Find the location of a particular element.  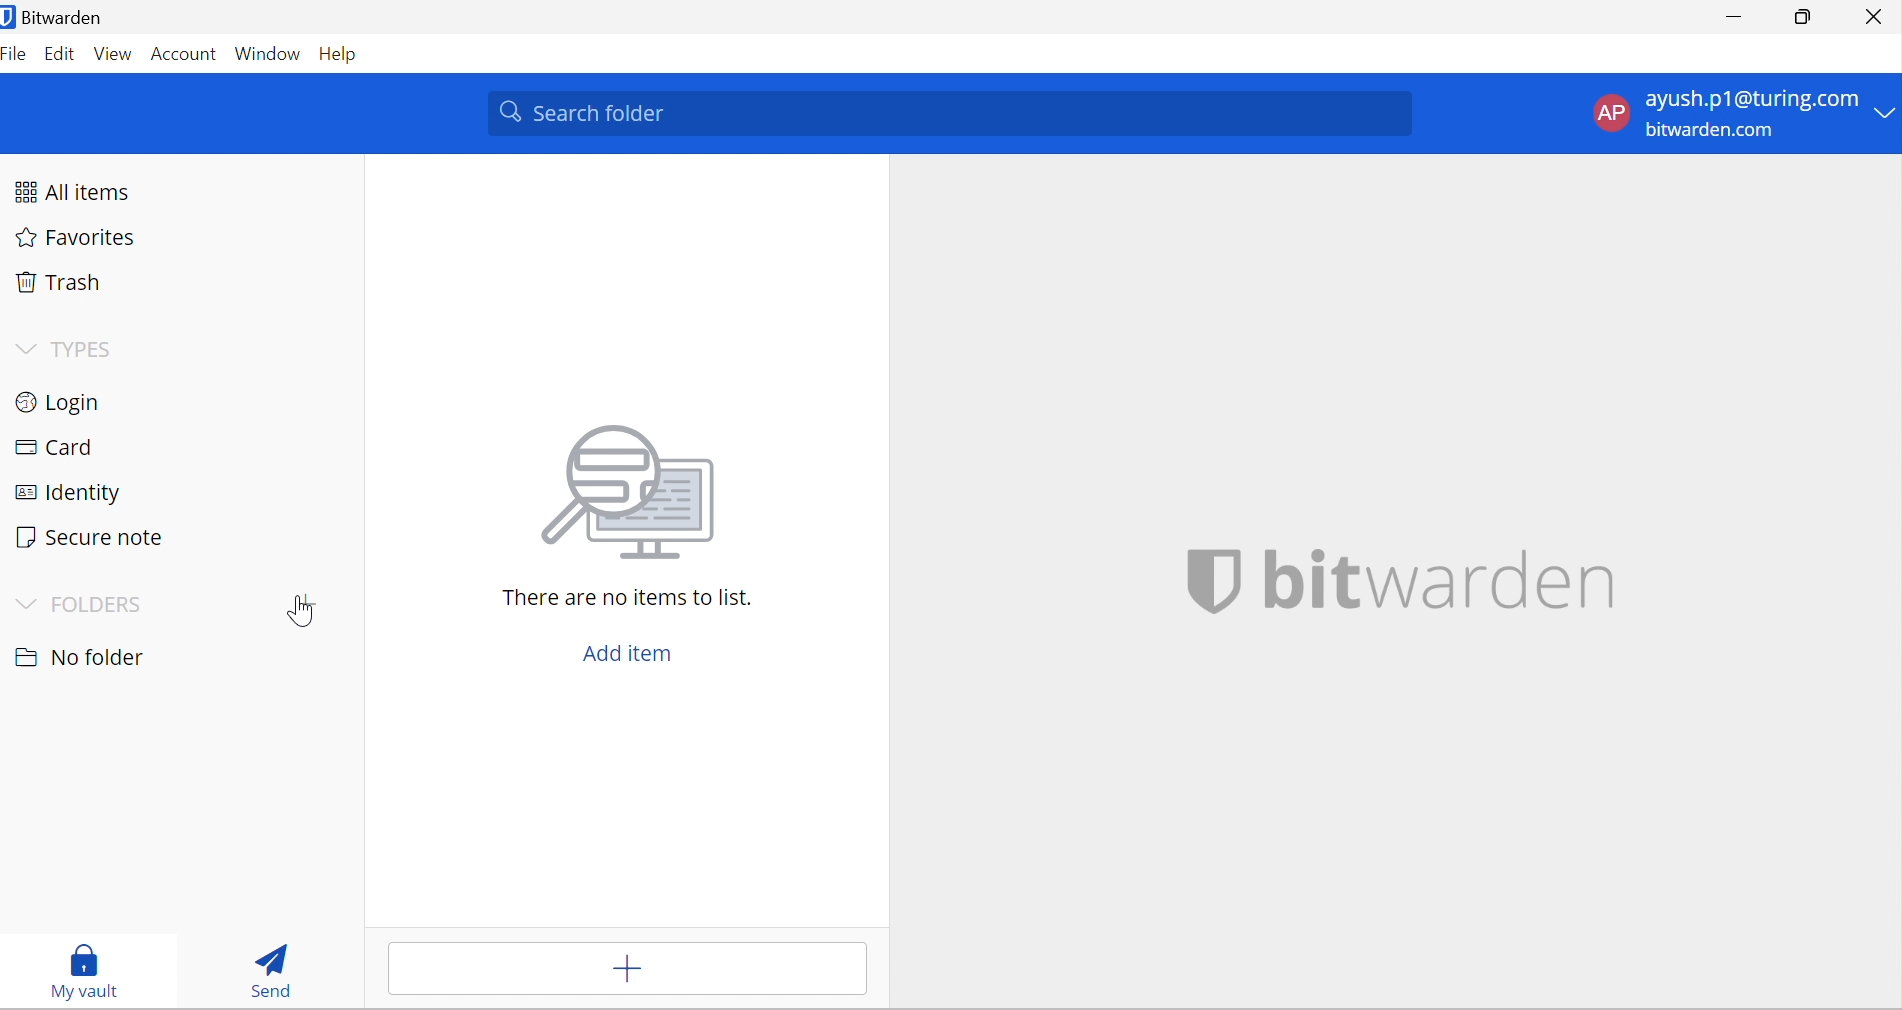

Help is located at coordinates (344, 54).